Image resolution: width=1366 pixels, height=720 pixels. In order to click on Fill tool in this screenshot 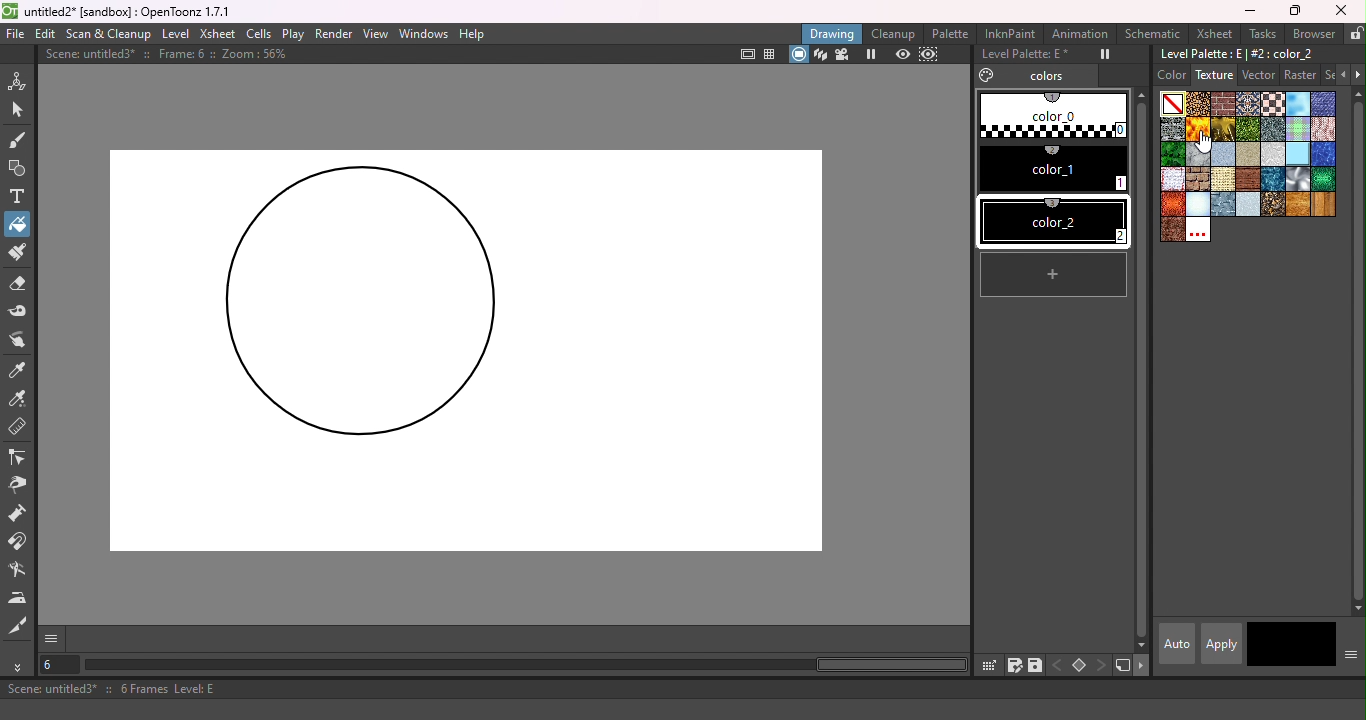, I will do `click(17, 227)`.